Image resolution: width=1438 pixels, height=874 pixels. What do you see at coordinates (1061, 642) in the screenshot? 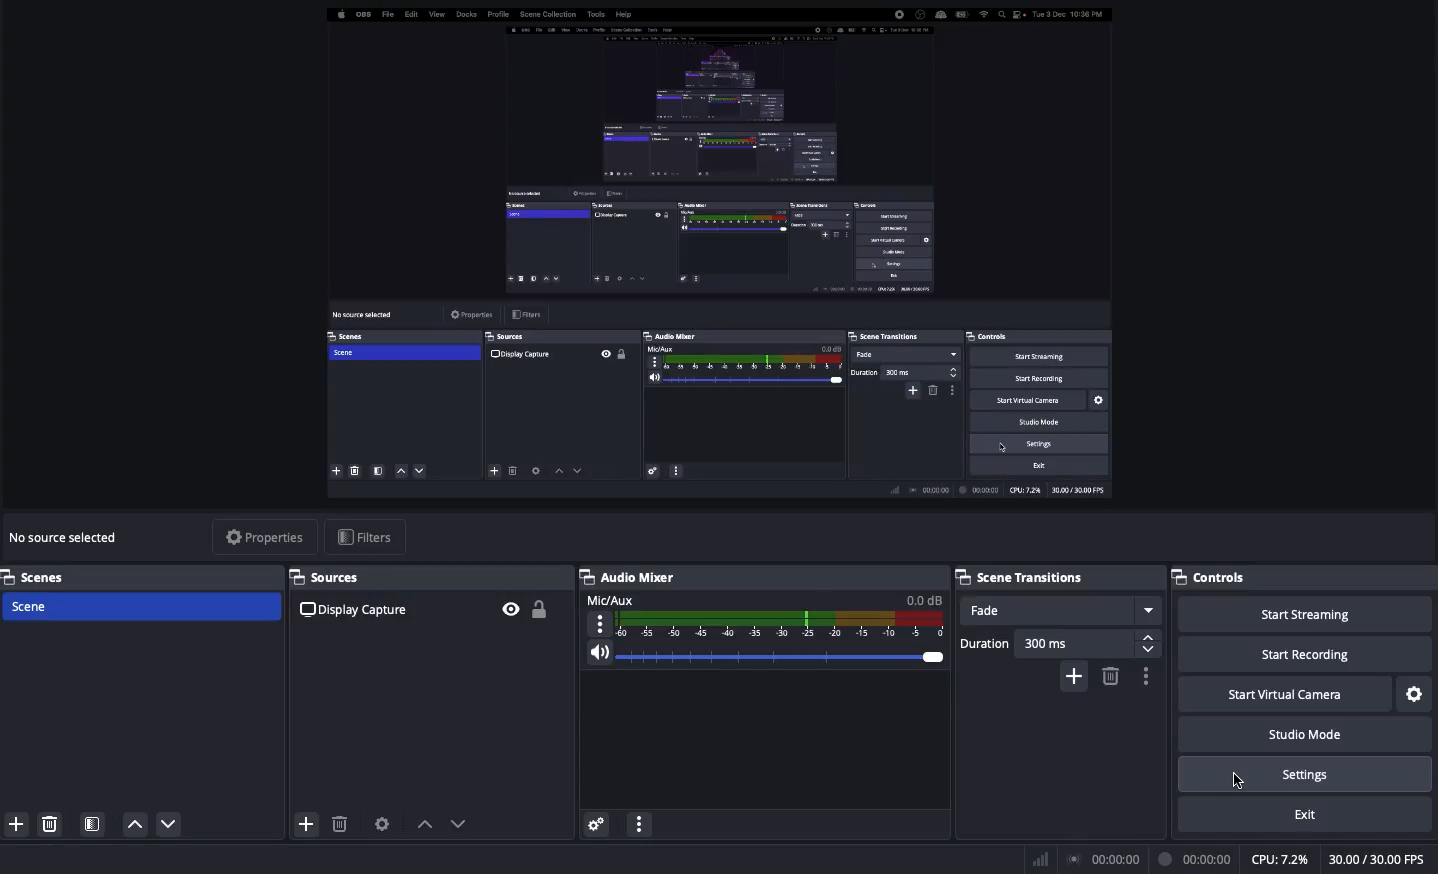
I see `Duration` at bounding box center [1061, 642].